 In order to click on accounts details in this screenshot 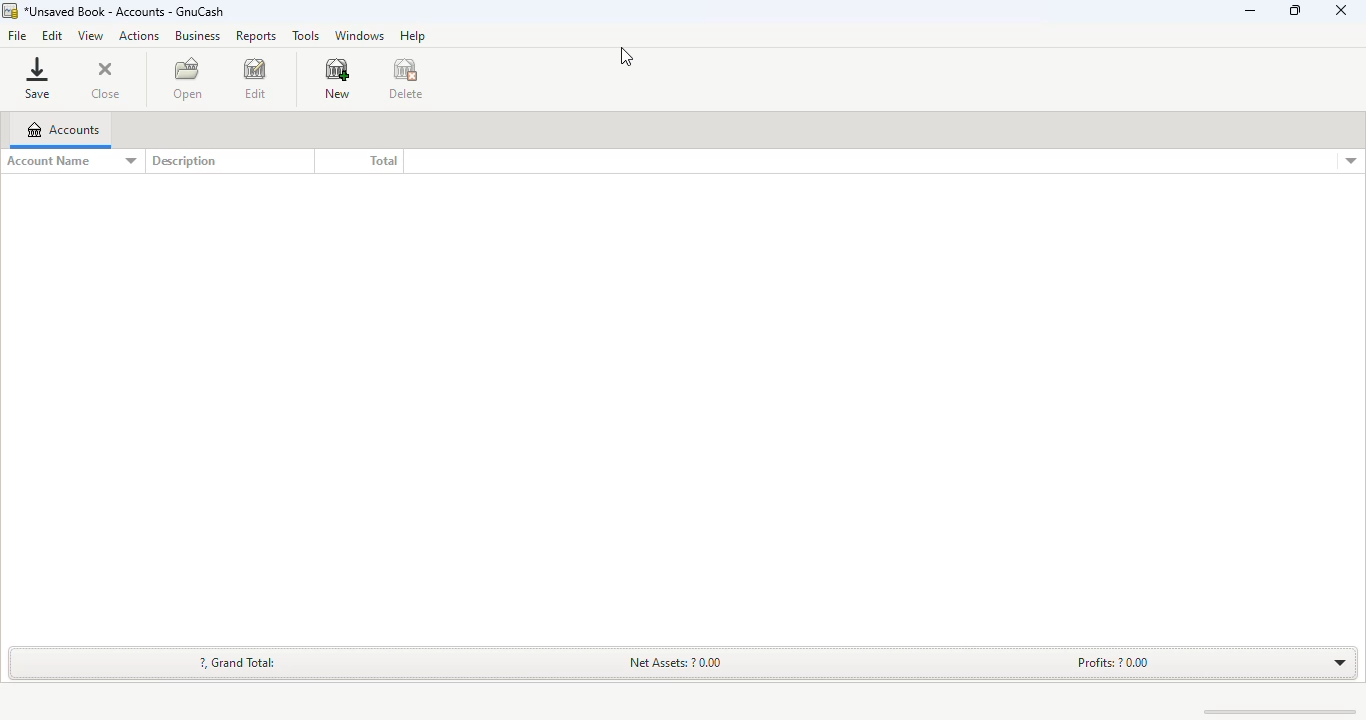, I will do `click(1351, 161)`.